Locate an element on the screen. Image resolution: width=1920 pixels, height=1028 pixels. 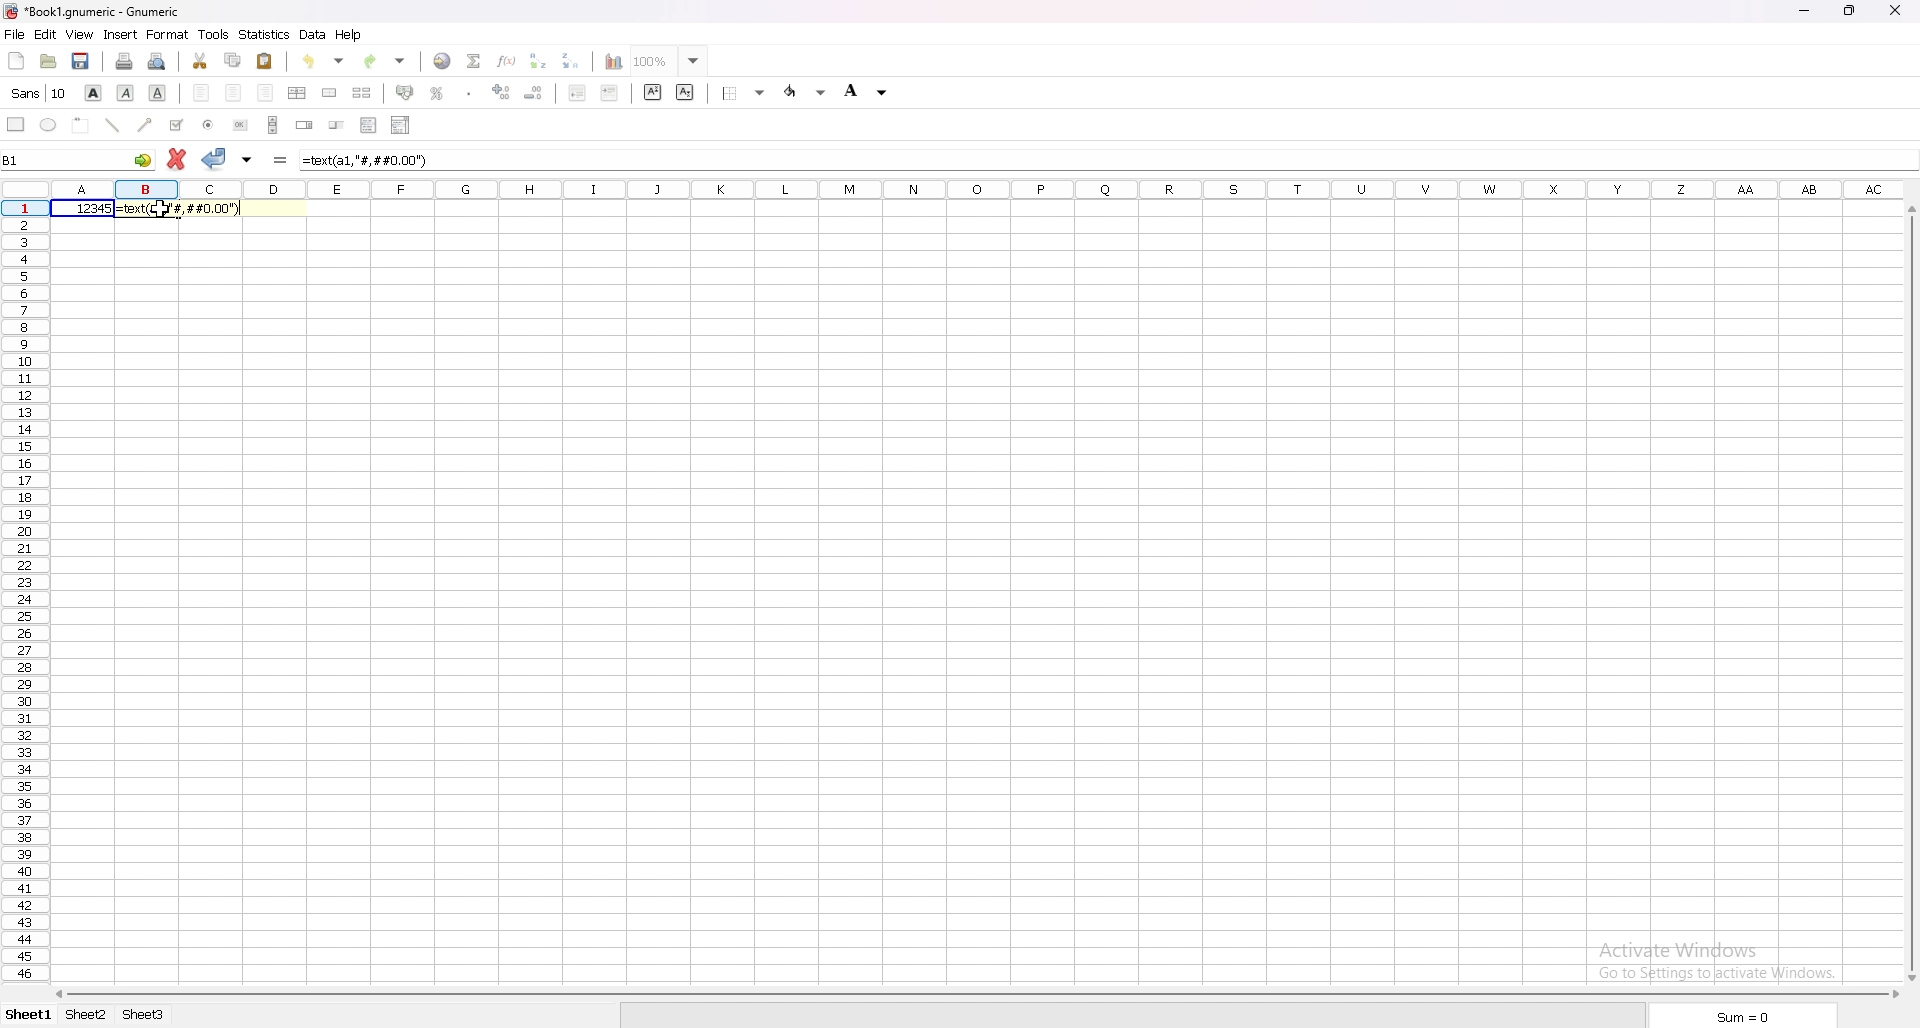
align left is located at coordinates (204, 92).